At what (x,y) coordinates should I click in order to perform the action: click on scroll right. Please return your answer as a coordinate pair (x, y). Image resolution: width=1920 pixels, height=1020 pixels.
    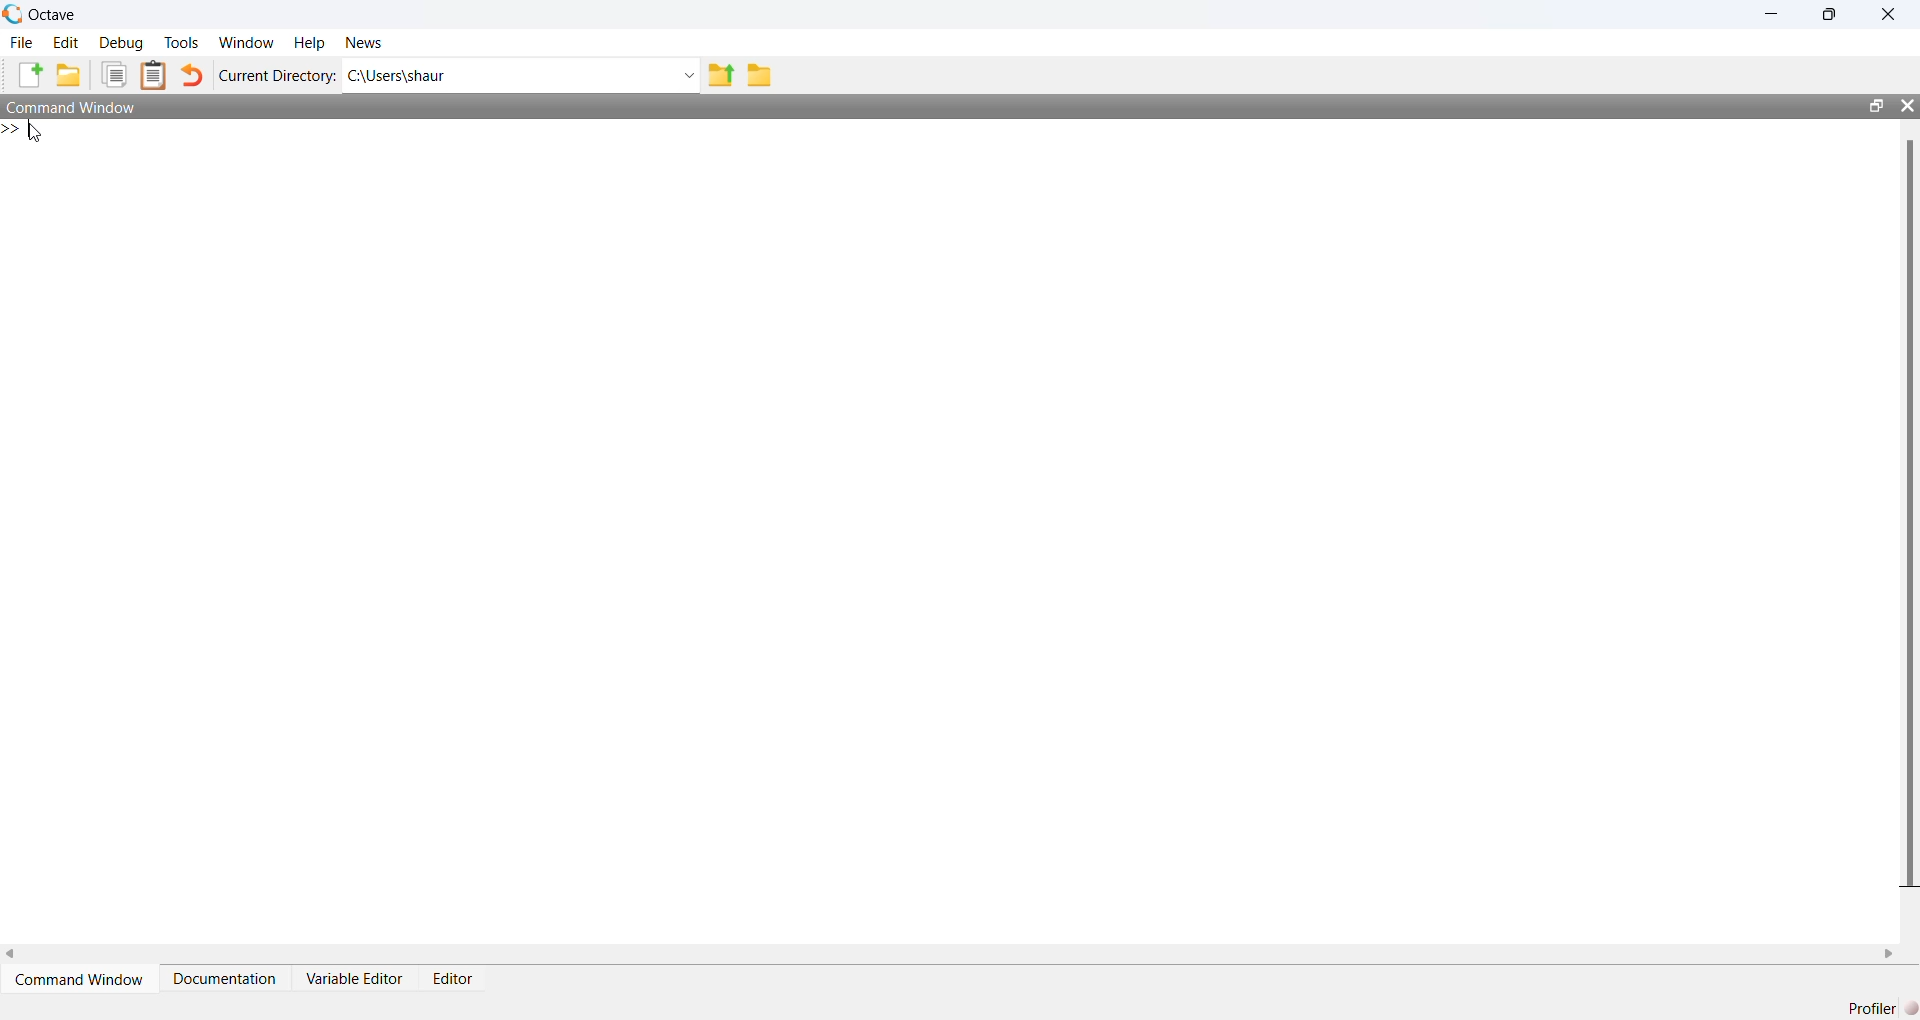
    Looking at the image, I should click on (1889, 955).